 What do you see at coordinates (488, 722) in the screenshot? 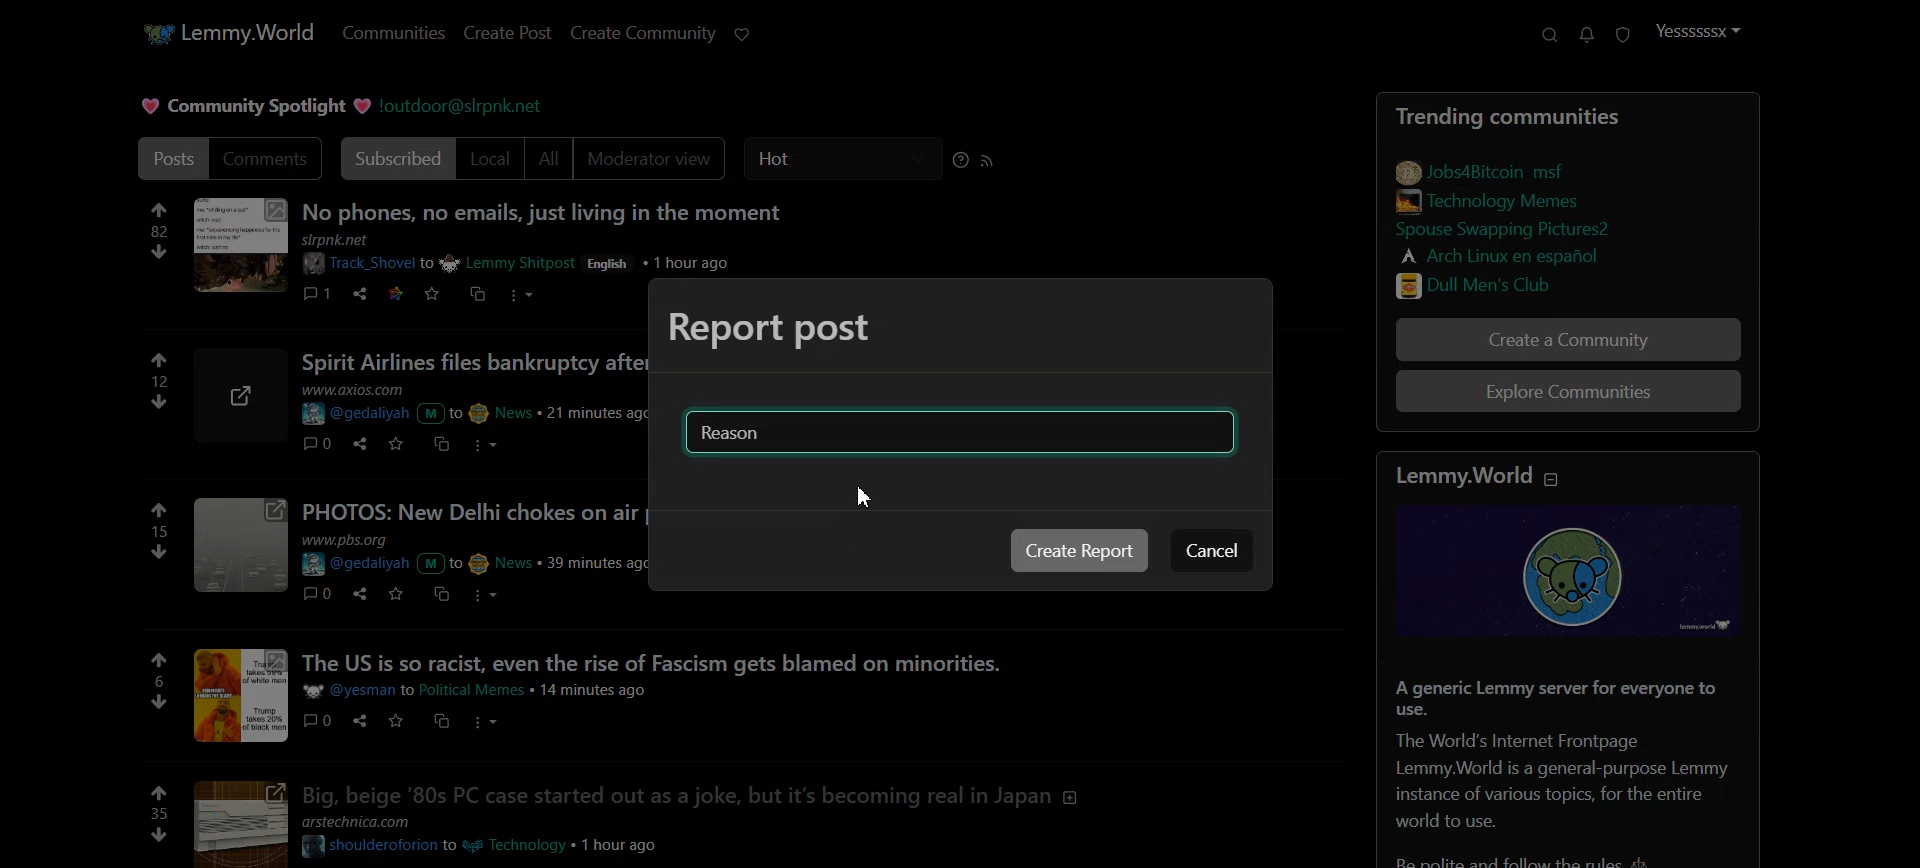
I see `more` at bounding box center [488, 722].